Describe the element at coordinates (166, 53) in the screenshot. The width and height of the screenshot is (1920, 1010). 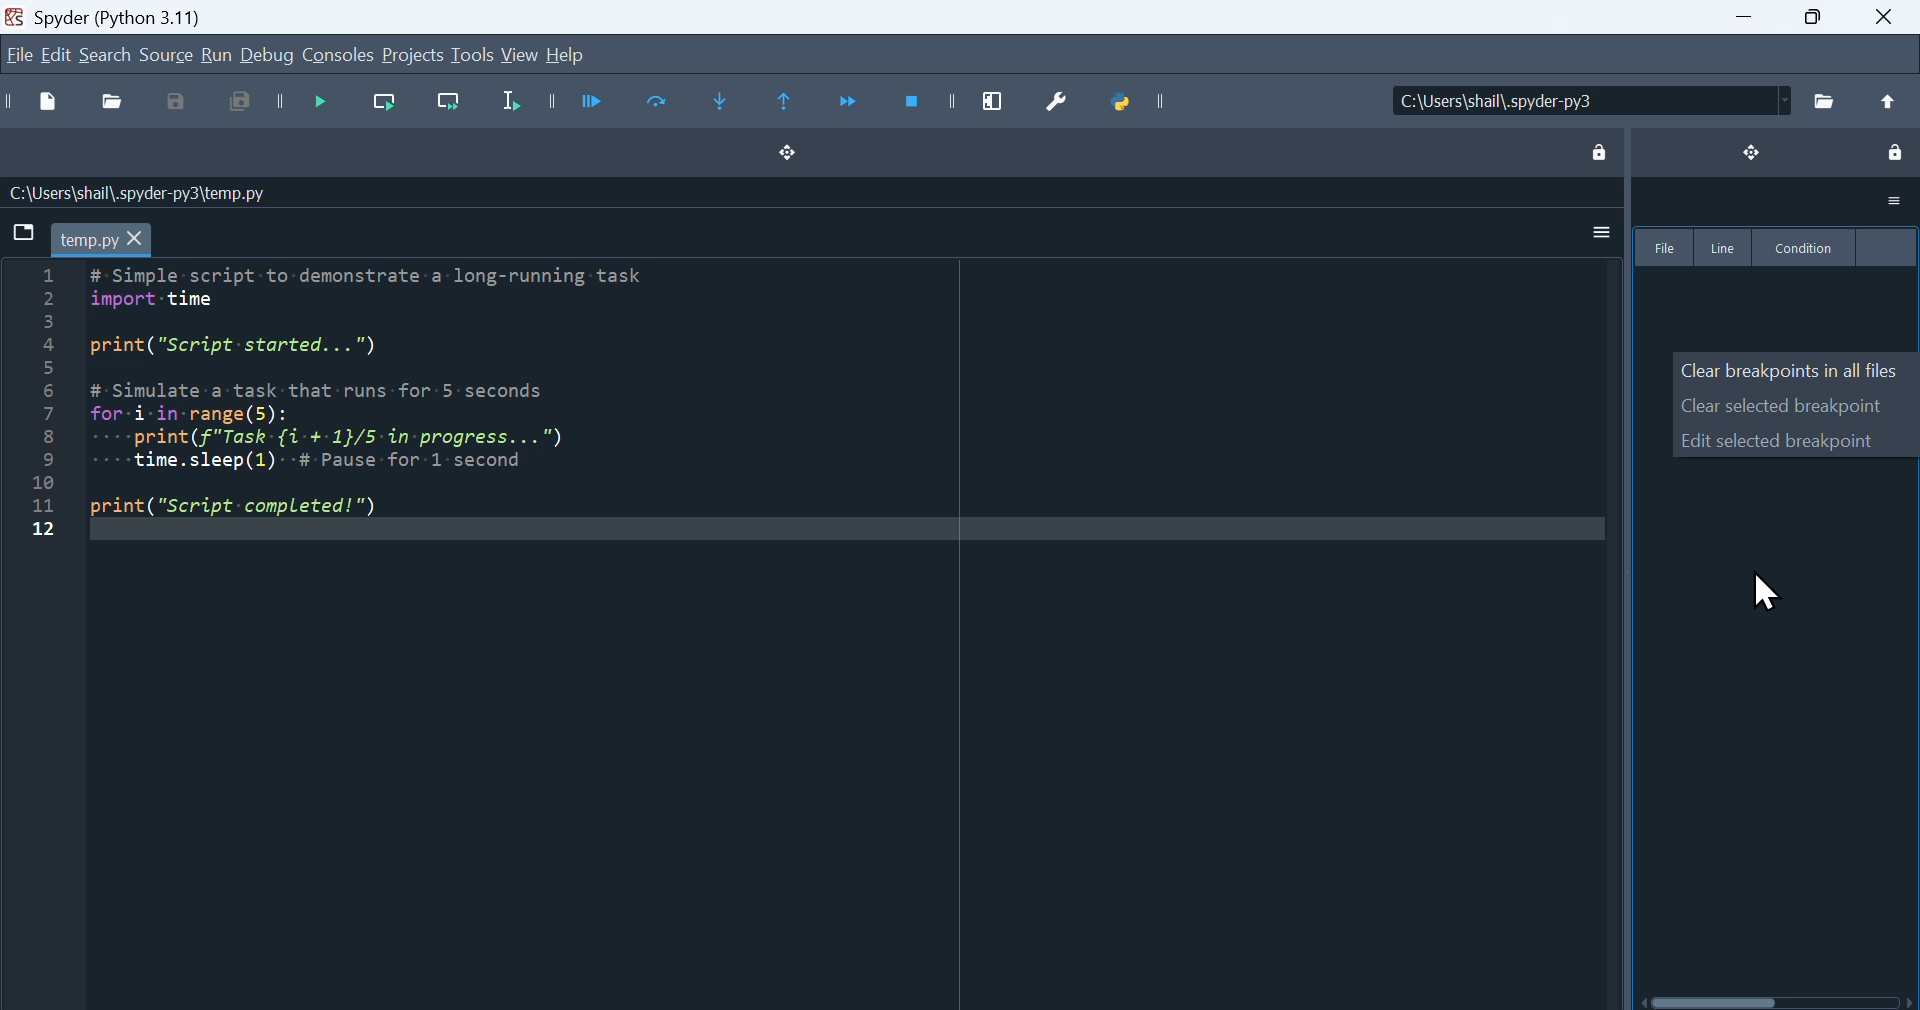
I see `Source` at that location.